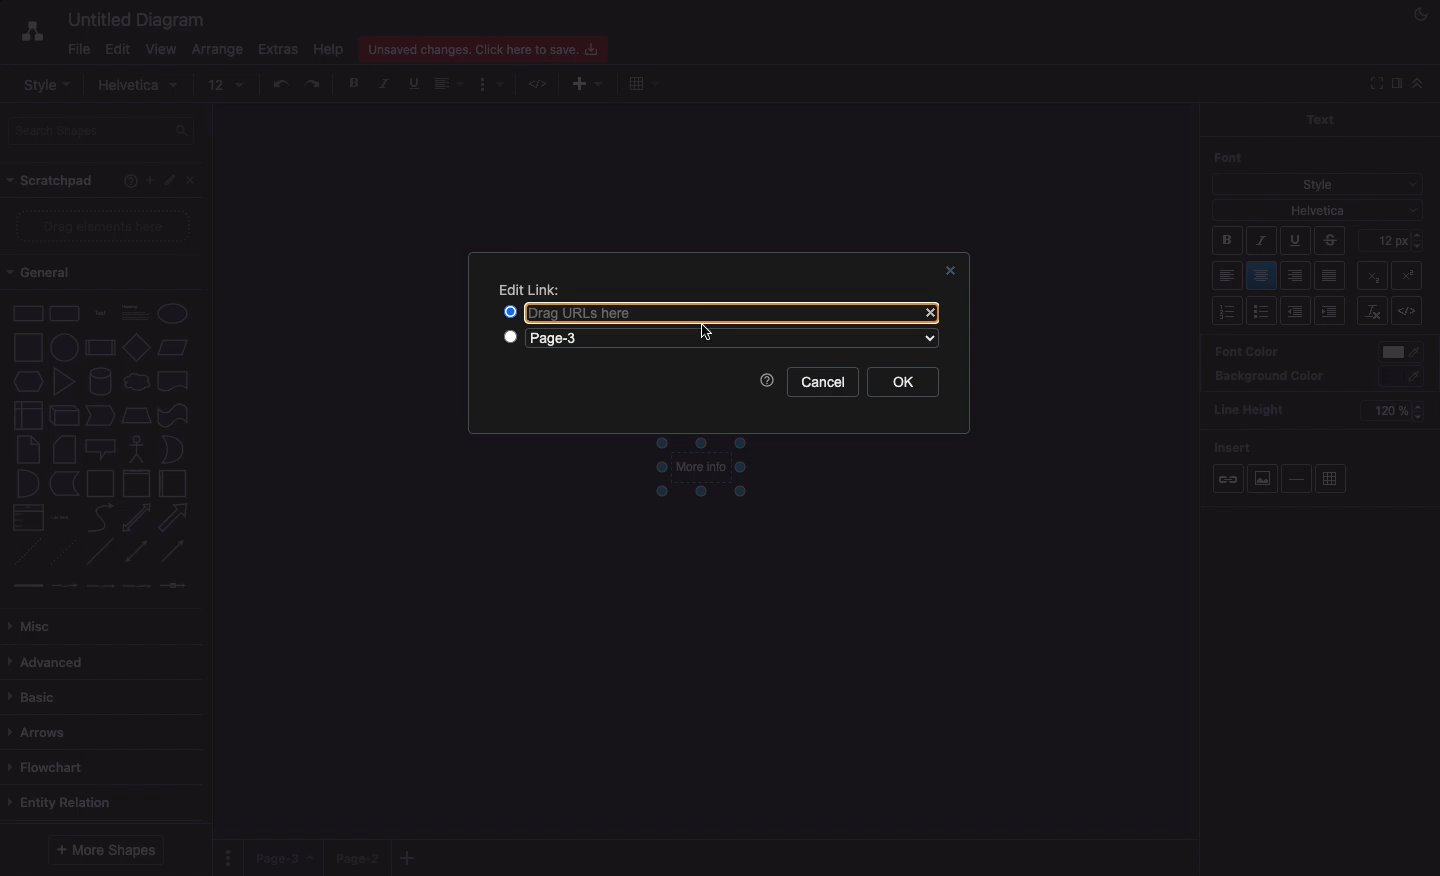  I want to click on Add, so click(641, 84).